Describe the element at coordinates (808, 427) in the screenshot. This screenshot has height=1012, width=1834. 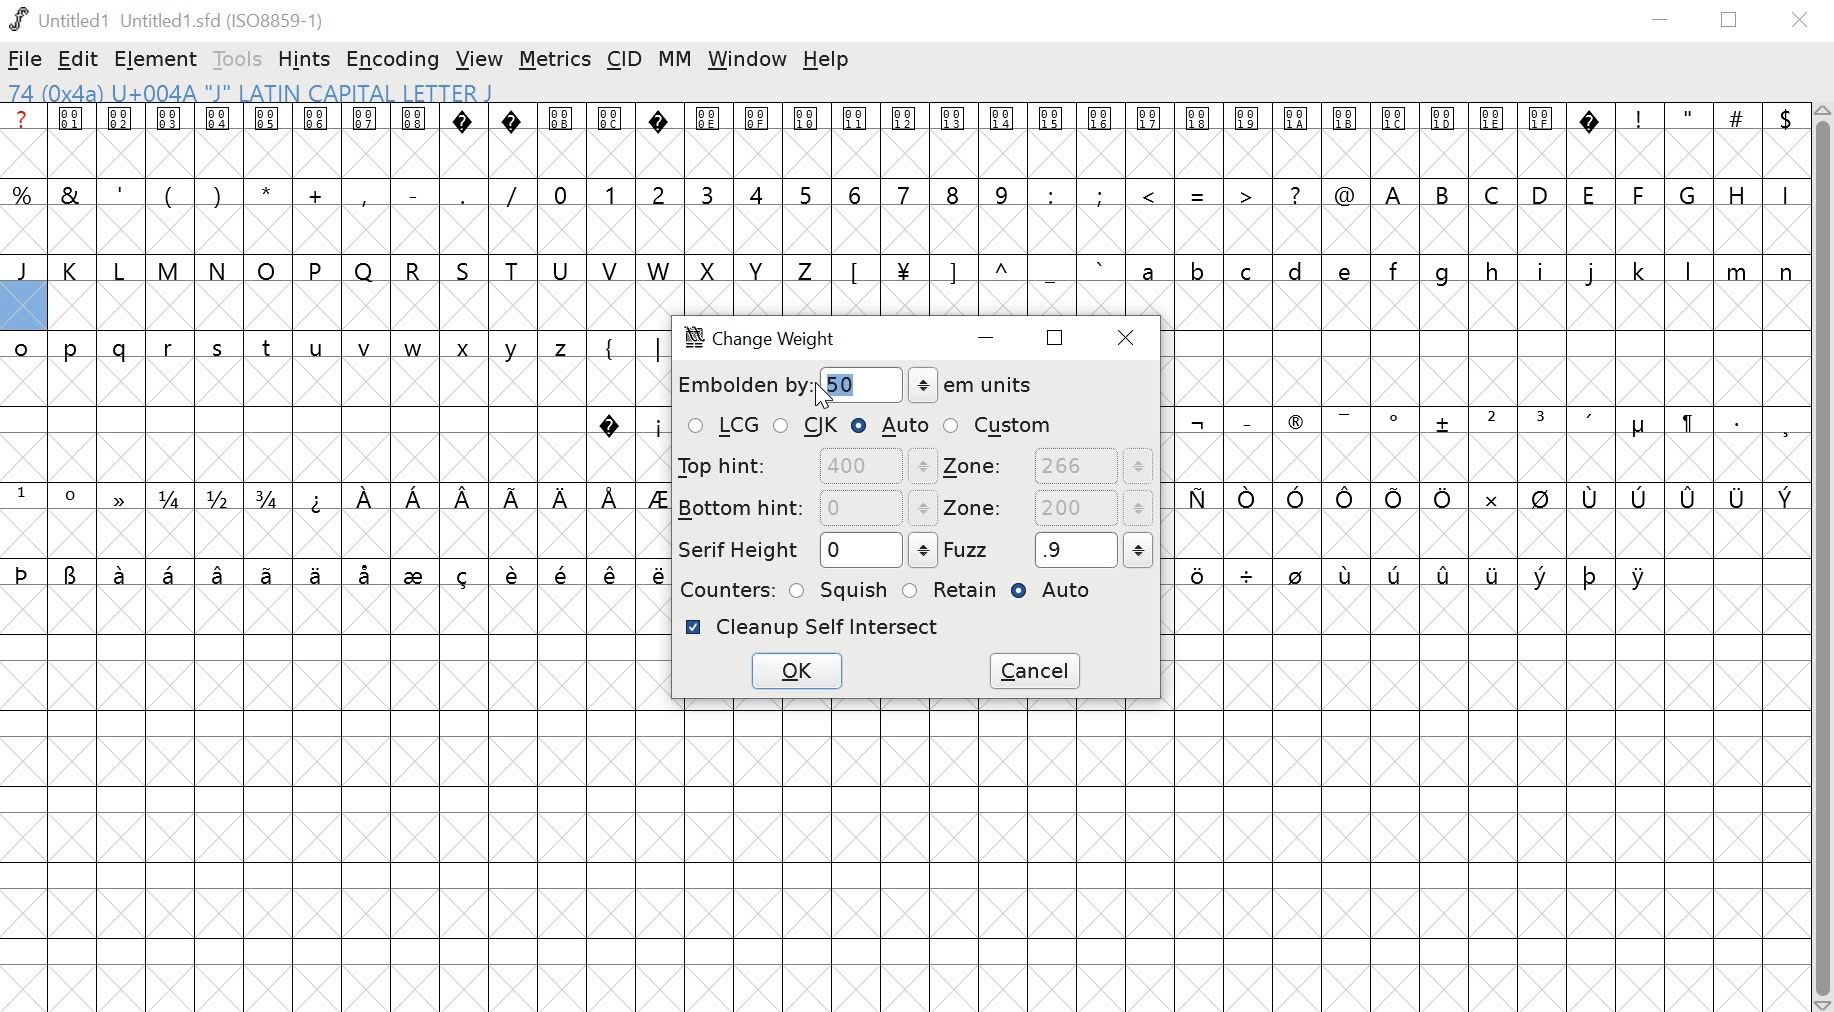
I see `CJK` at that location.